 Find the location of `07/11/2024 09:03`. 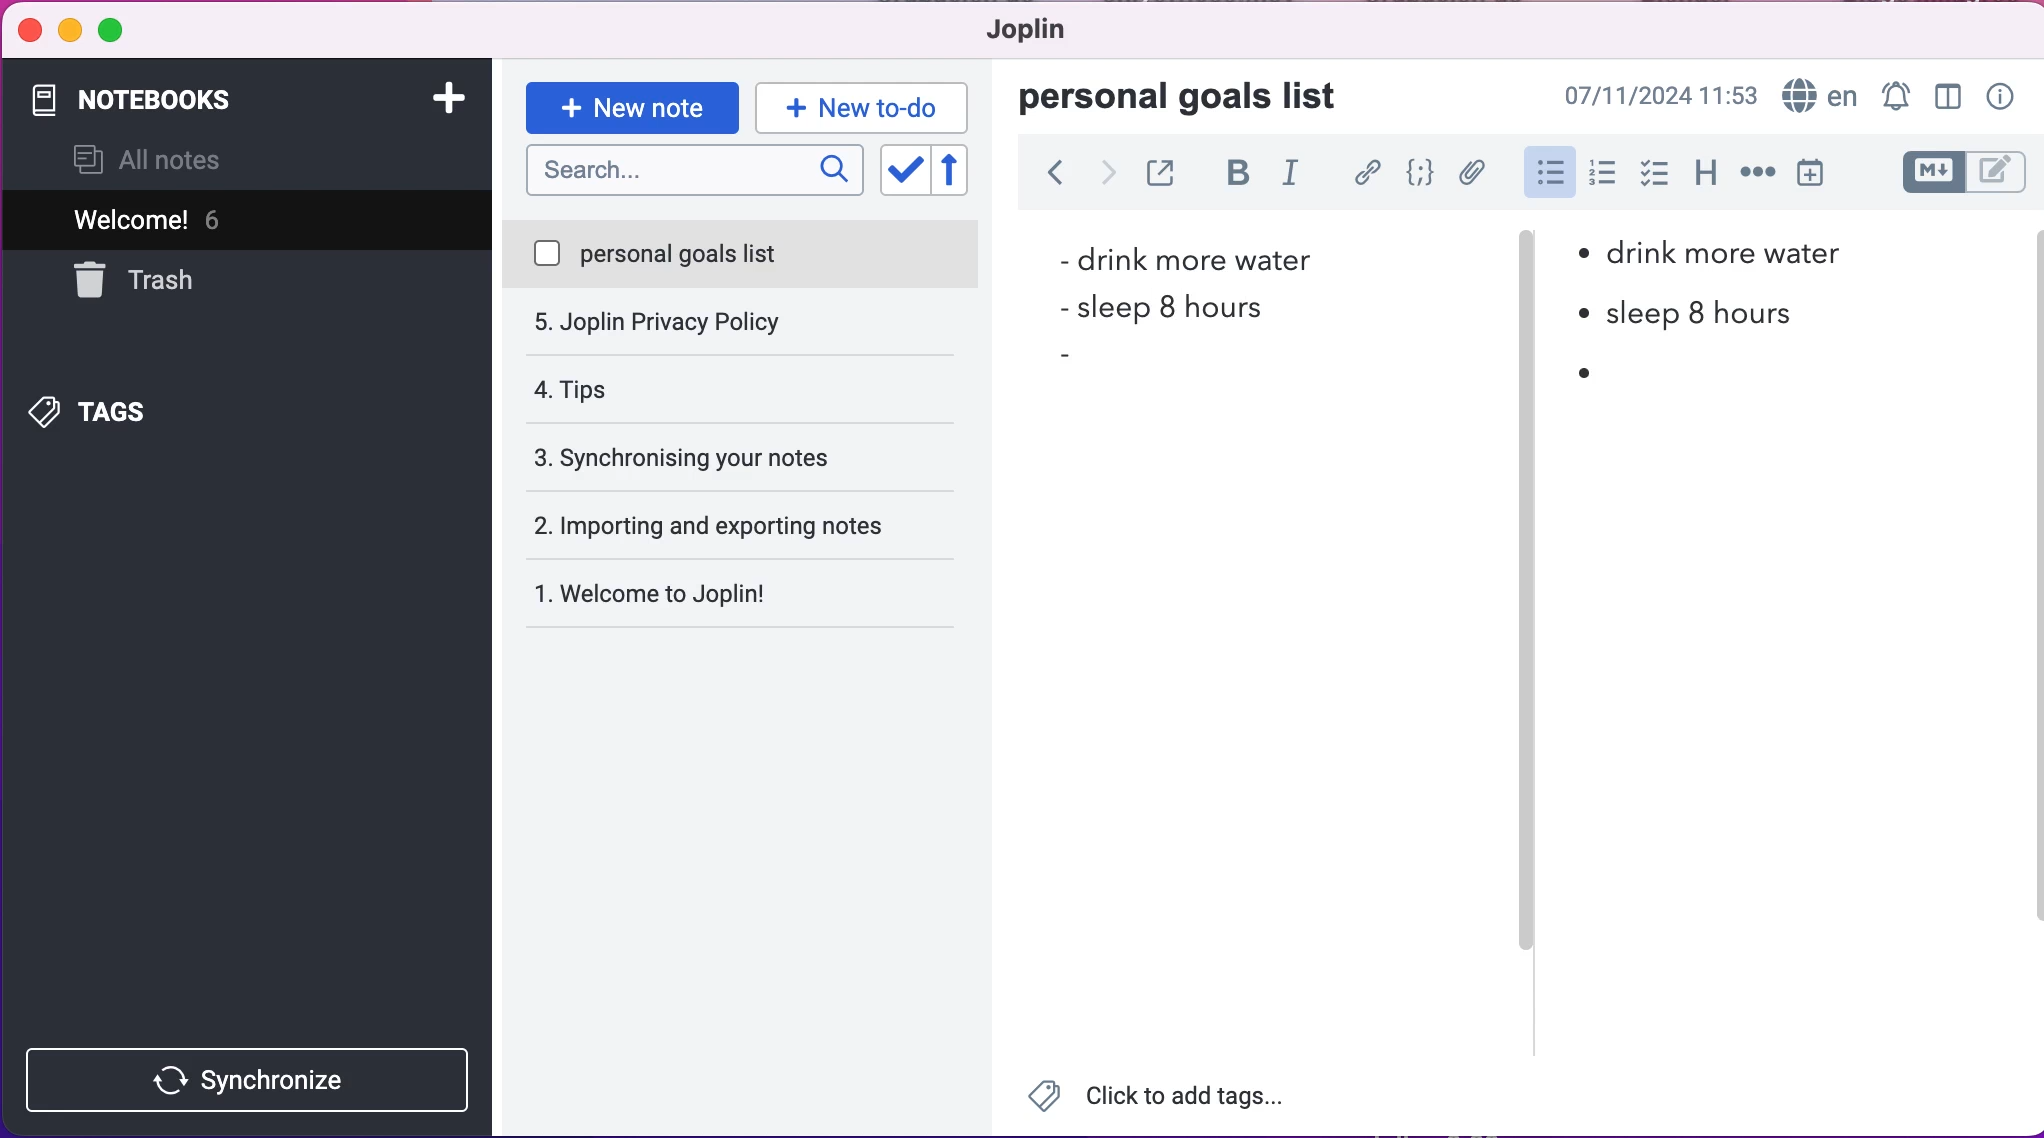

07/11/2024 09:03 is located at coordinates (1658, 93).